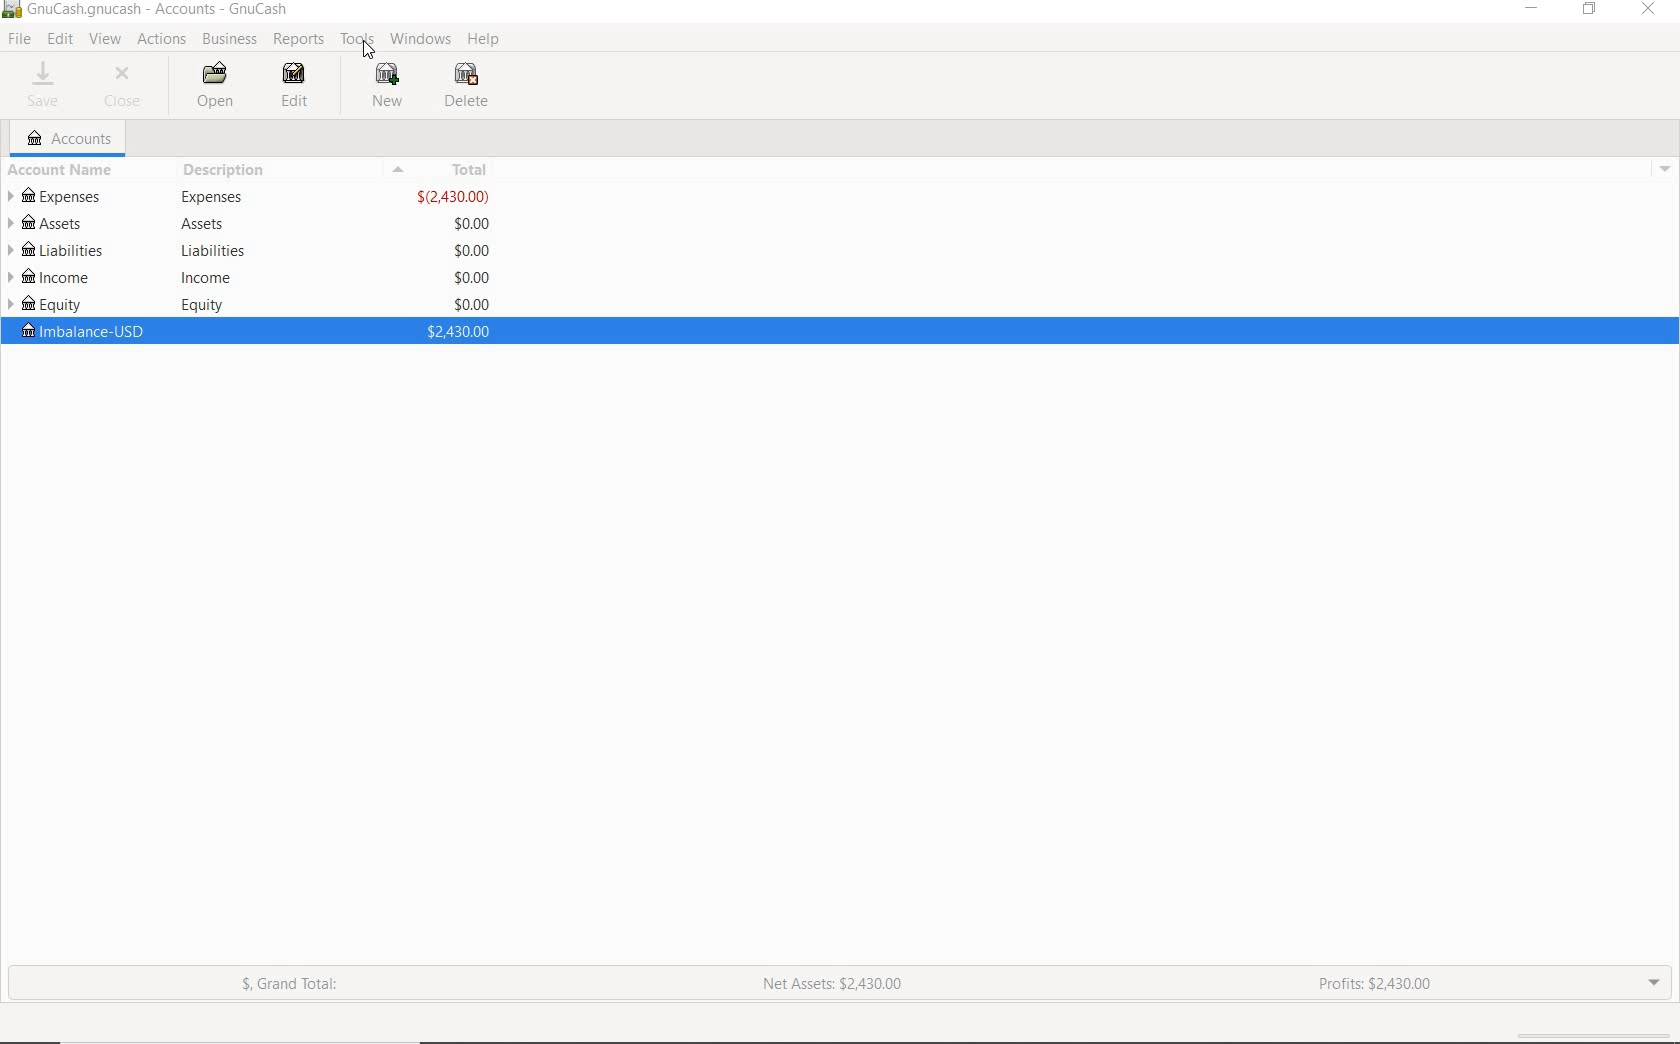  I want to click on INCOME, so click(55, 279).